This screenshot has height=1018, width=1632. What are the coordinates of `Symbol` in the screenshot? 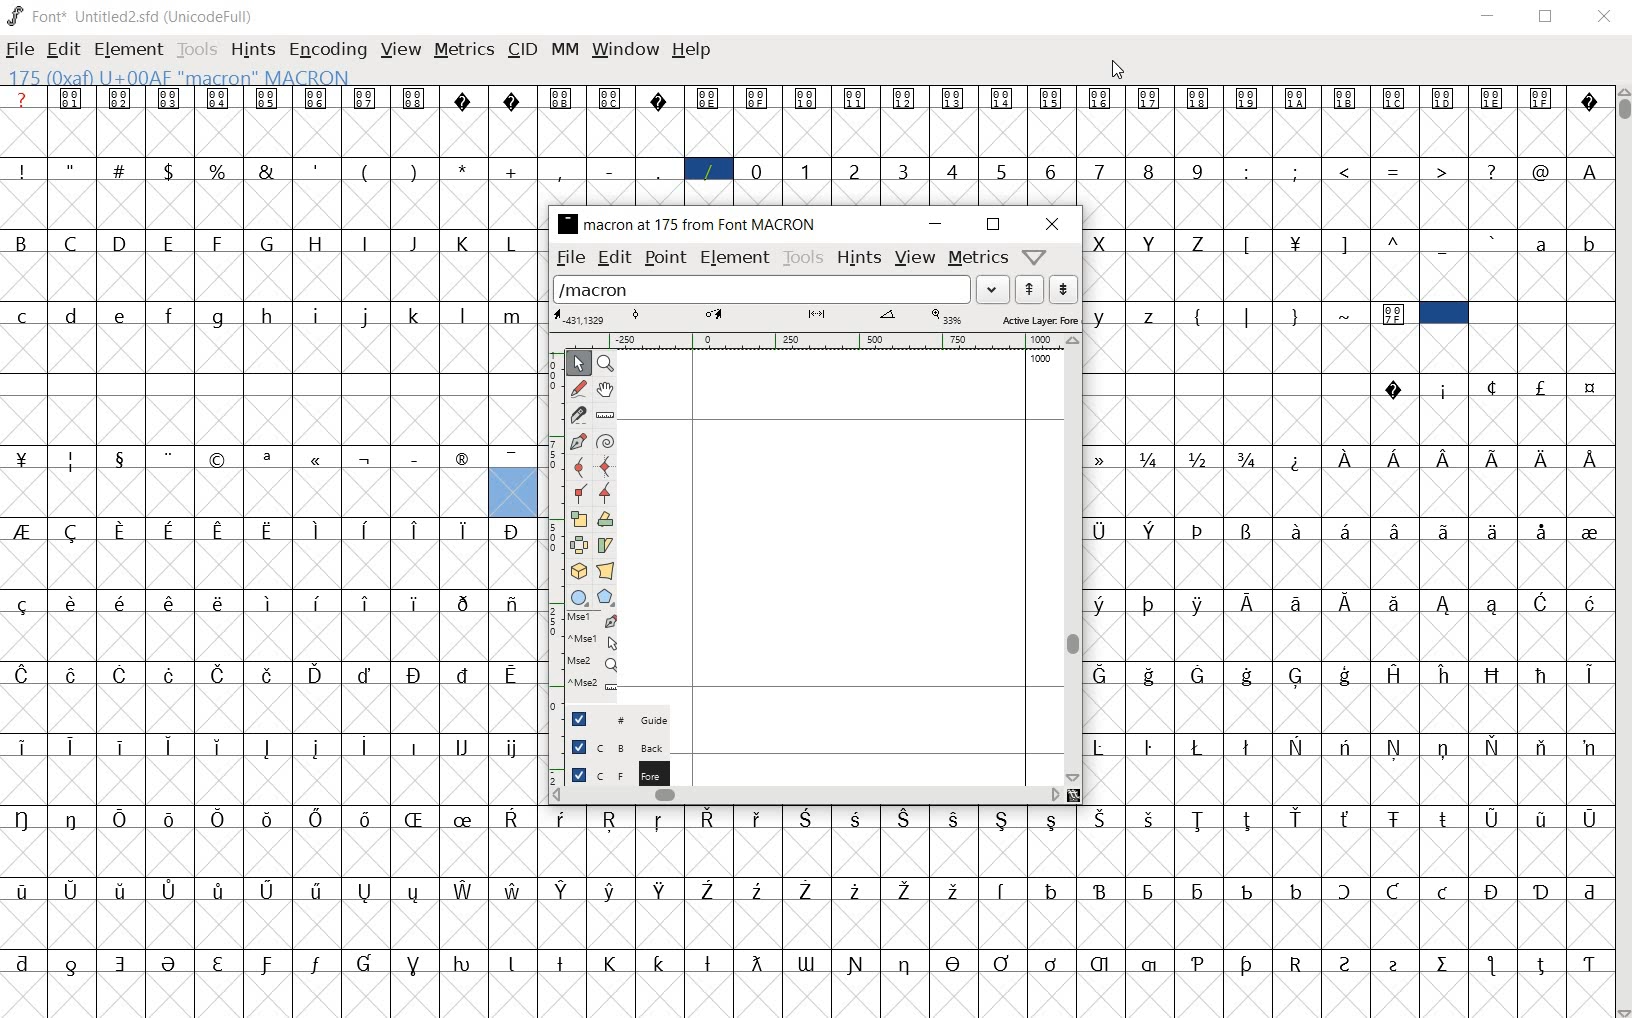 It's located at (222, 745).